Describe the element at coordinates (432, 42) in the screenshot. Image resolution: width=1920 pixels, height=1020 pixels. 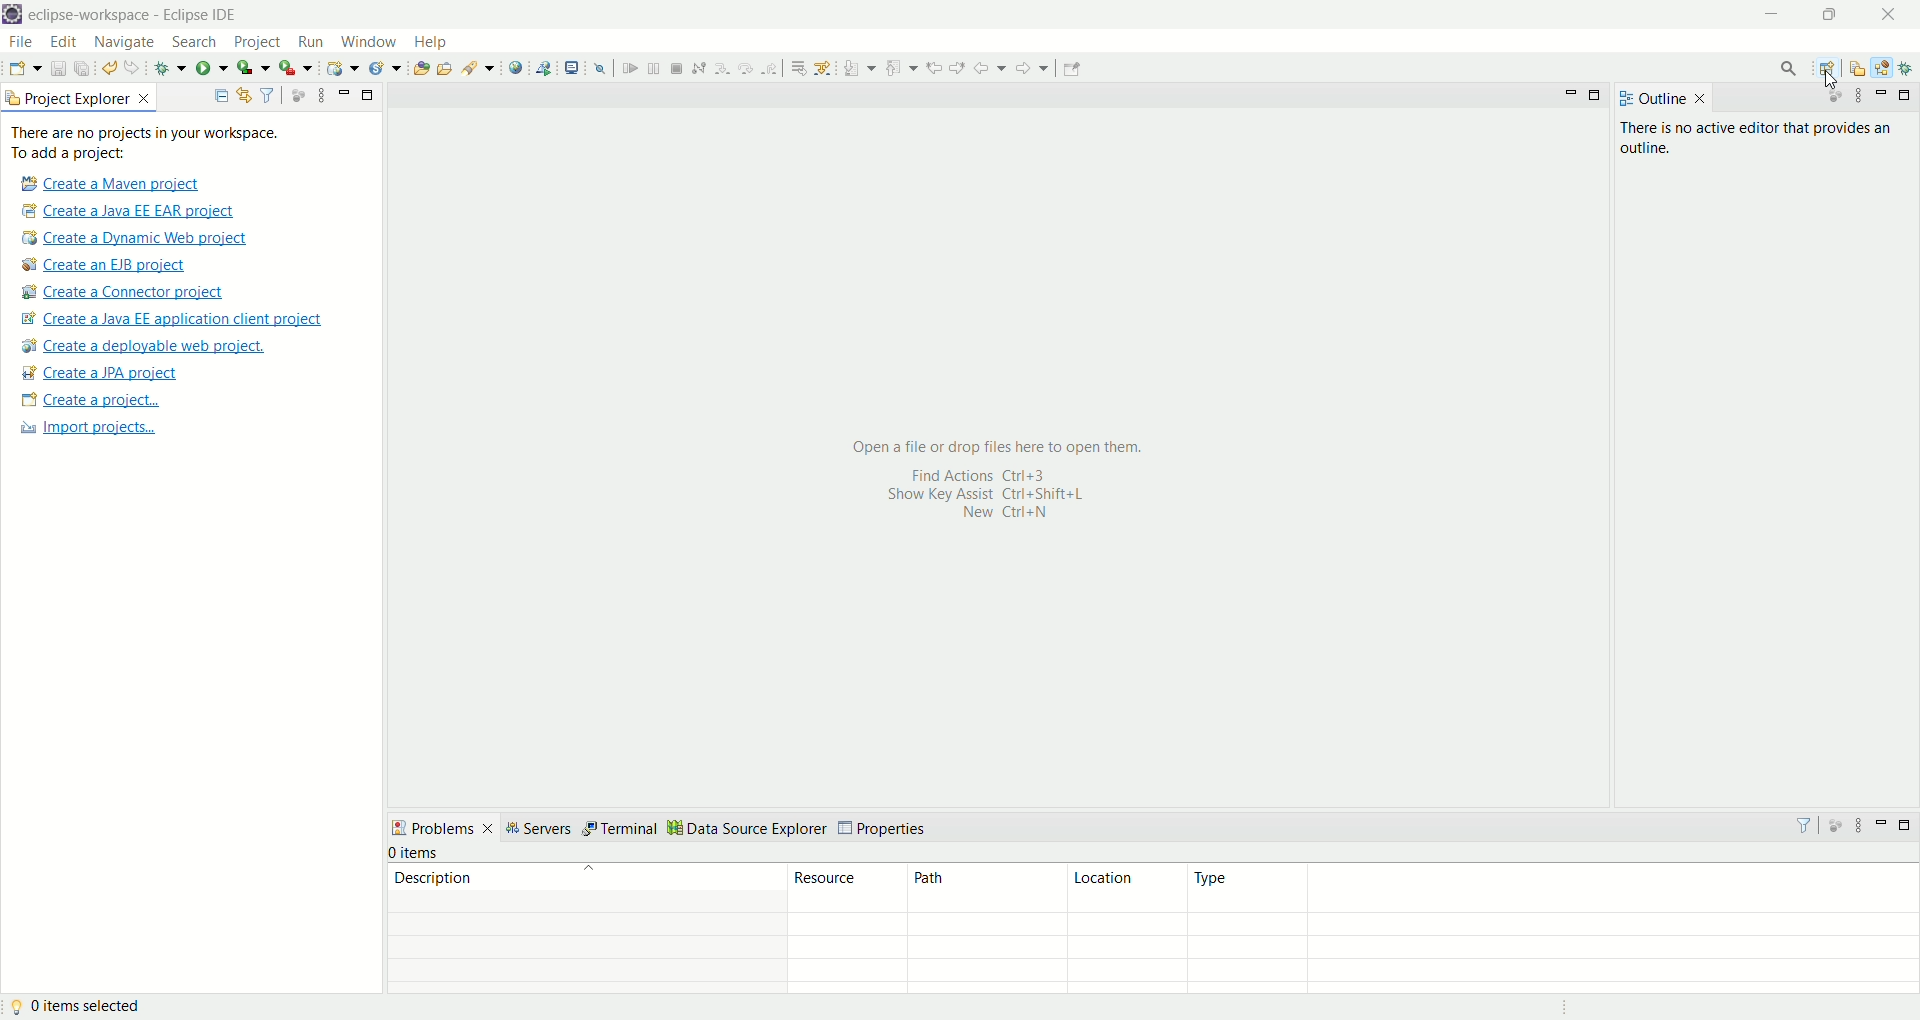
I see `help` at that location.